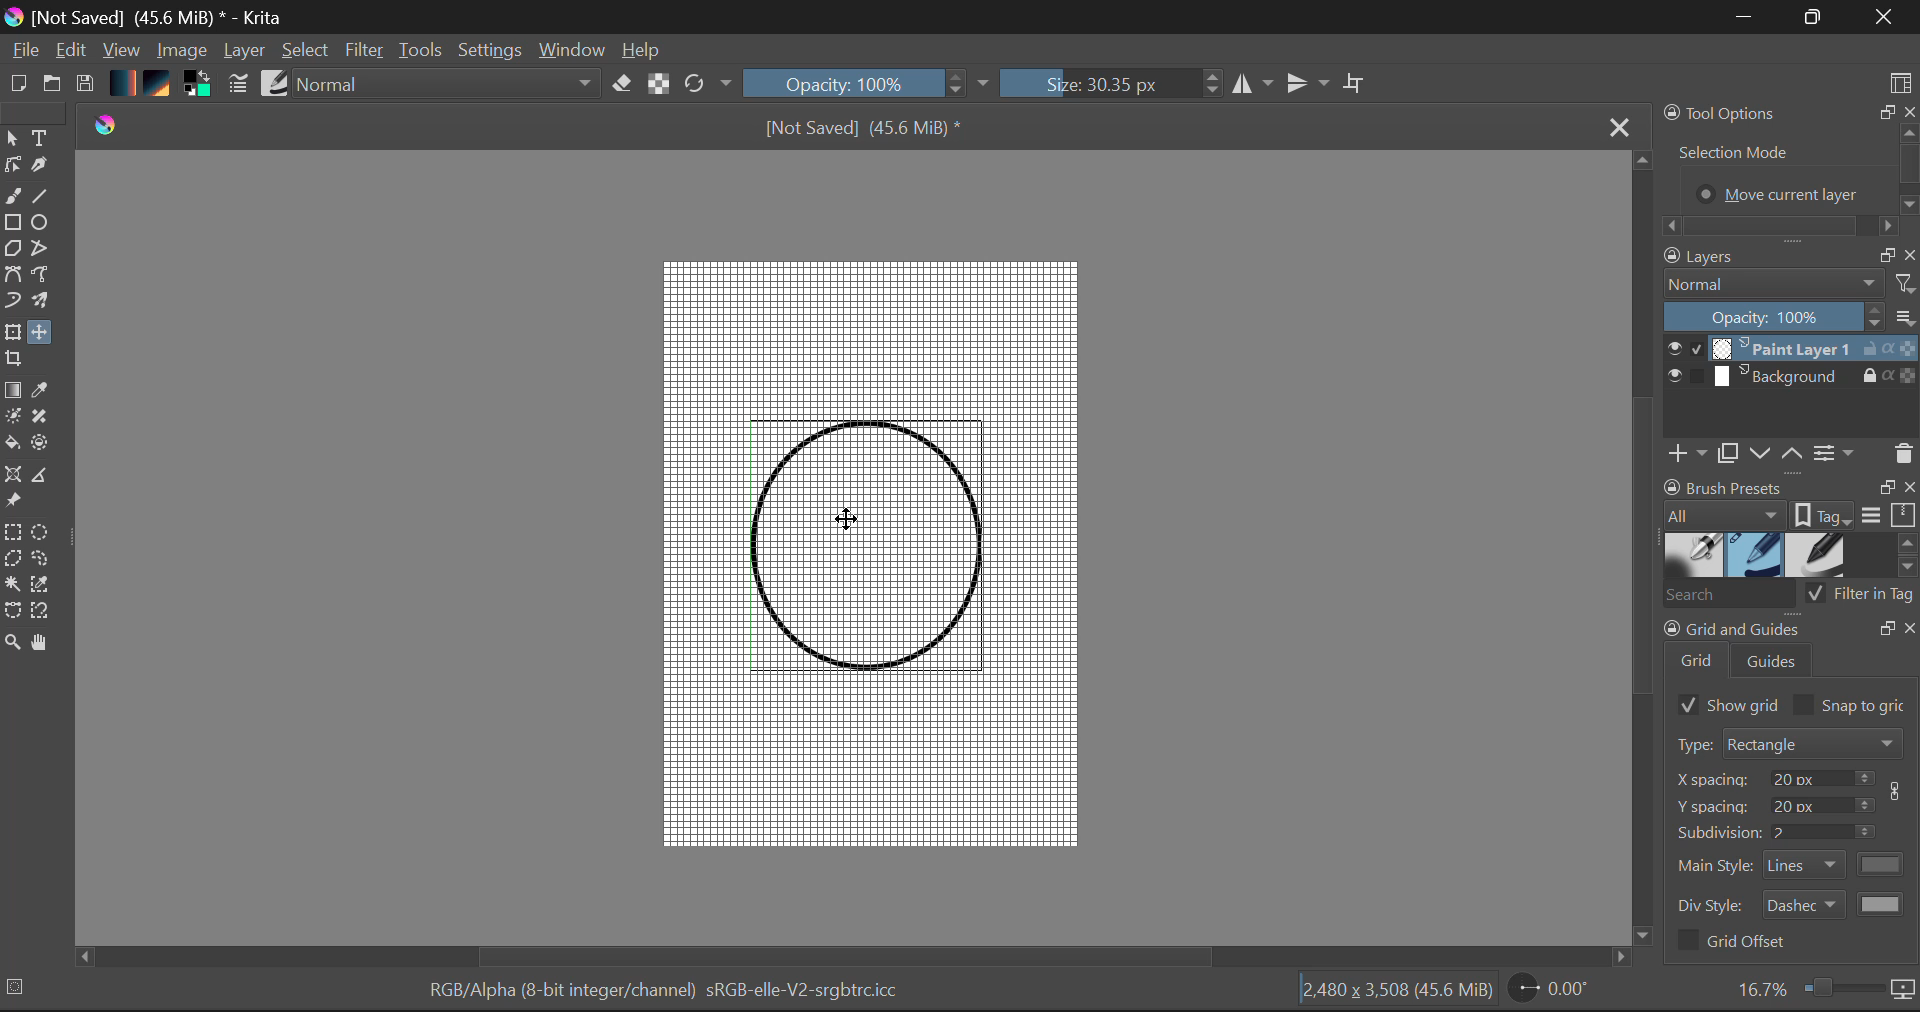  Describe the element at coordinates (1902, 81) in the screenshot. I see `Choose Workspace` at that location.